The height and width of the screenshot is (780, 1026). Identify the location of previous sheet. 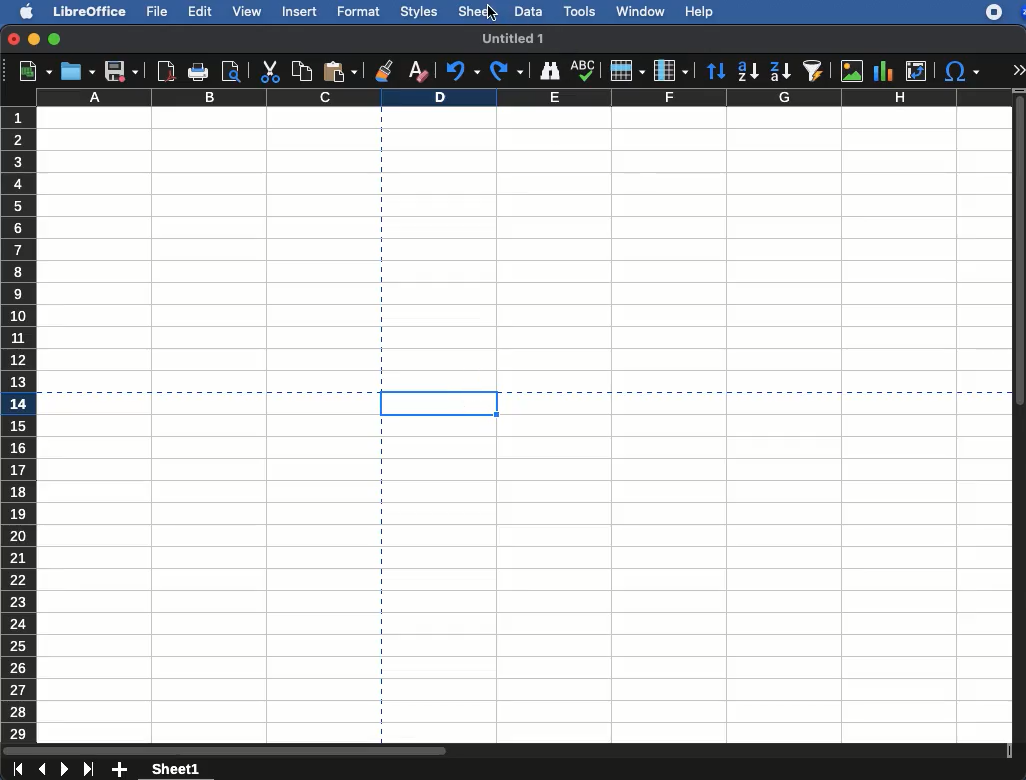
(43, 770).